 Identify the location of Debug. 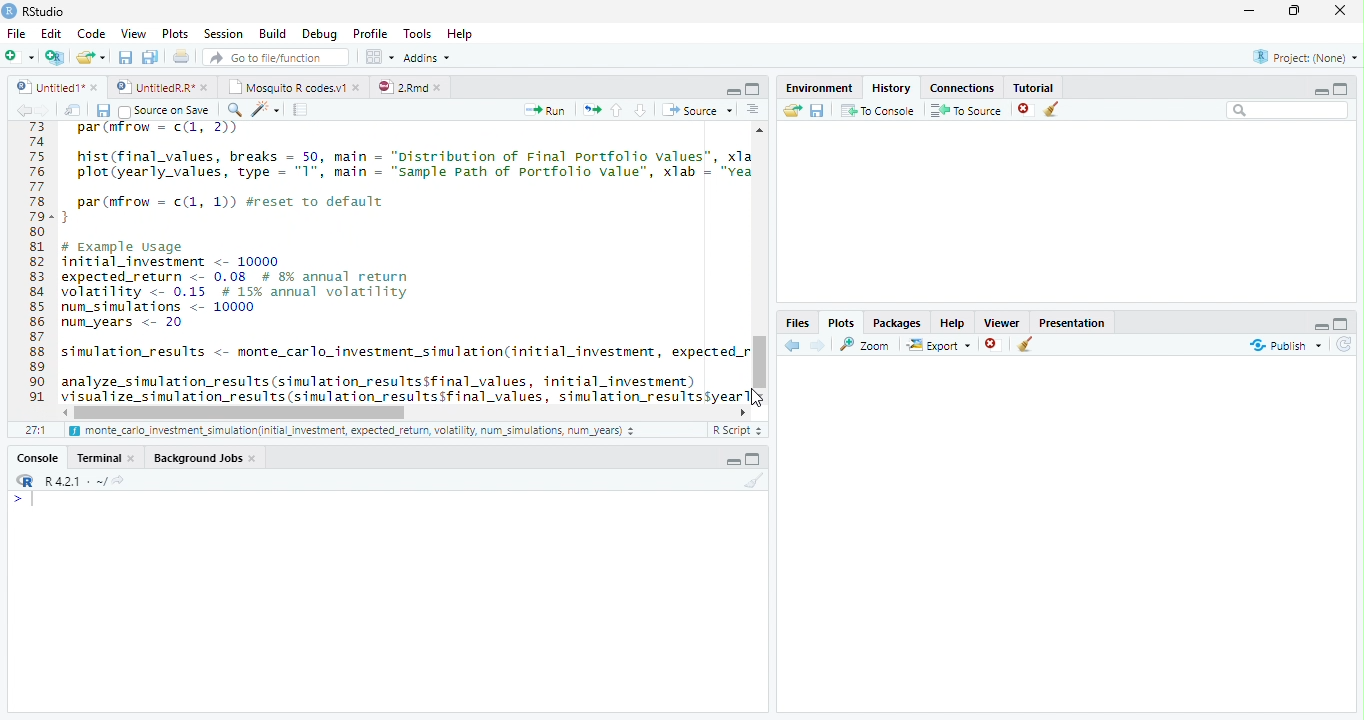
(318, 34).